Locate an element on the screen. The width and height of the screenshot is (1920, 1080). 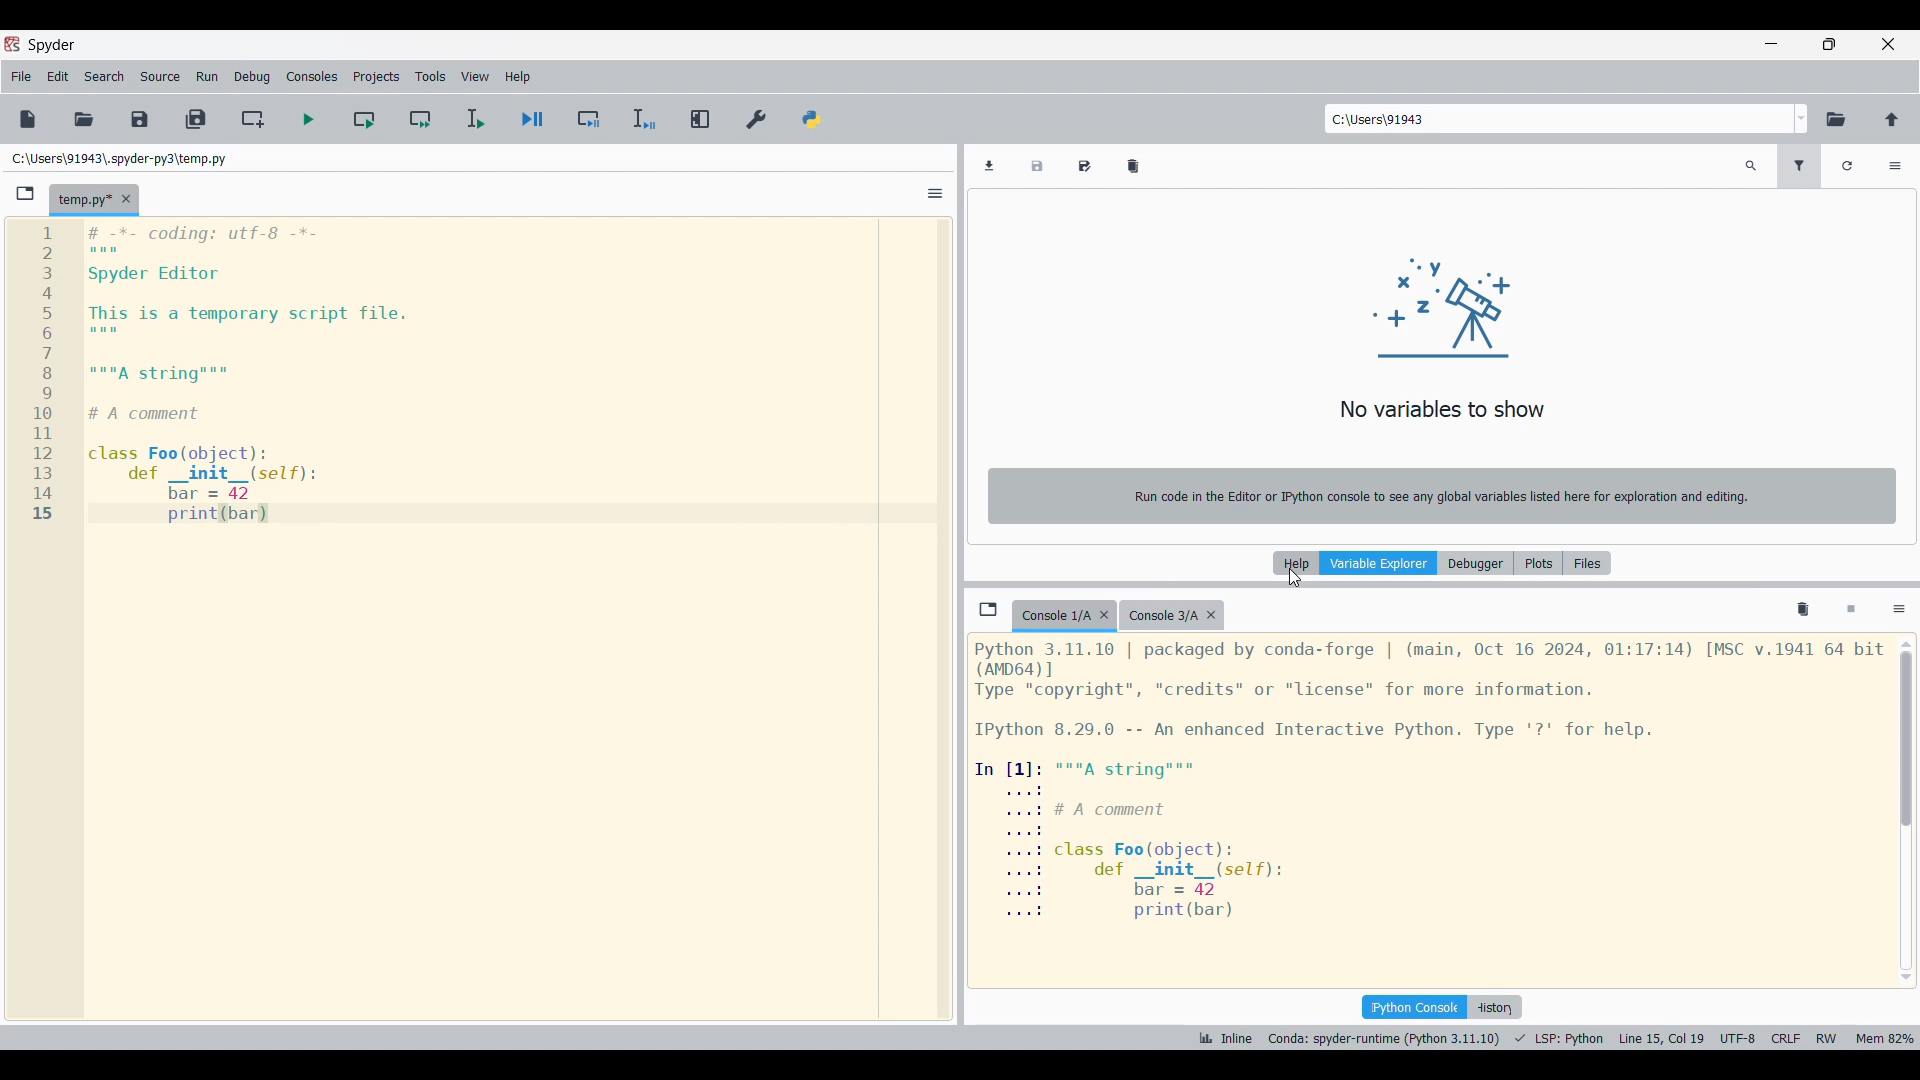
Canada: spyder-runtime (Python 3.11.10) is located at coordinates (1381, 1036).